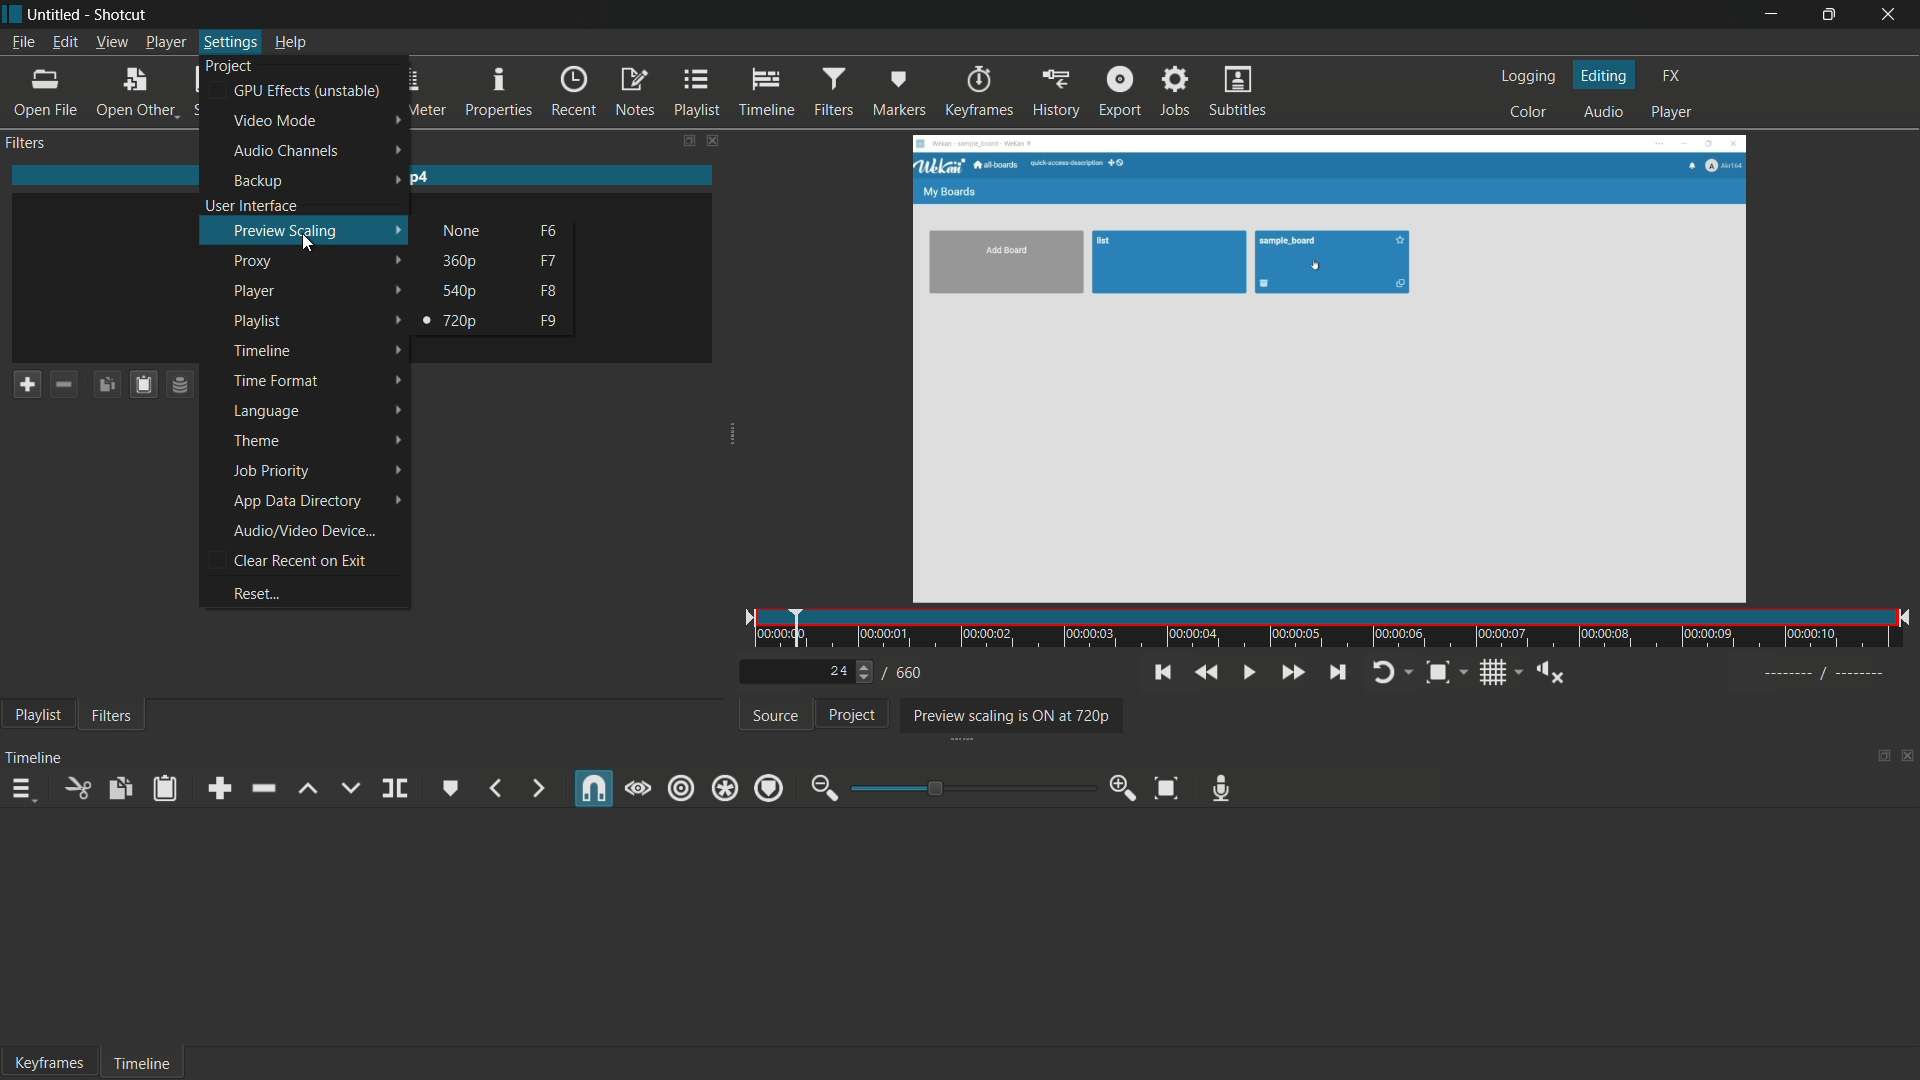  I want to click on overwrite, so click(346, 787).